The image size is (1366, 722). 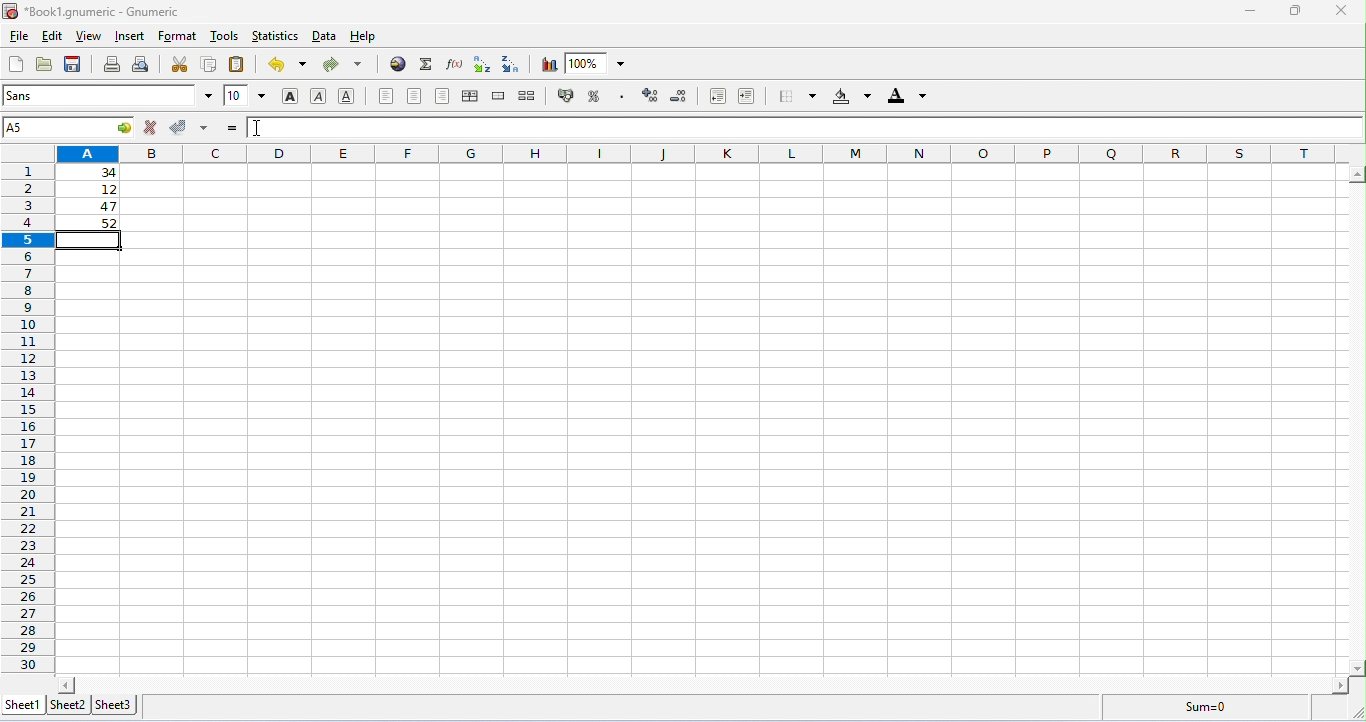 What do you see at coordinates (91, 223) in the screenshot?
I see `52` at bounding box center [91, 223].